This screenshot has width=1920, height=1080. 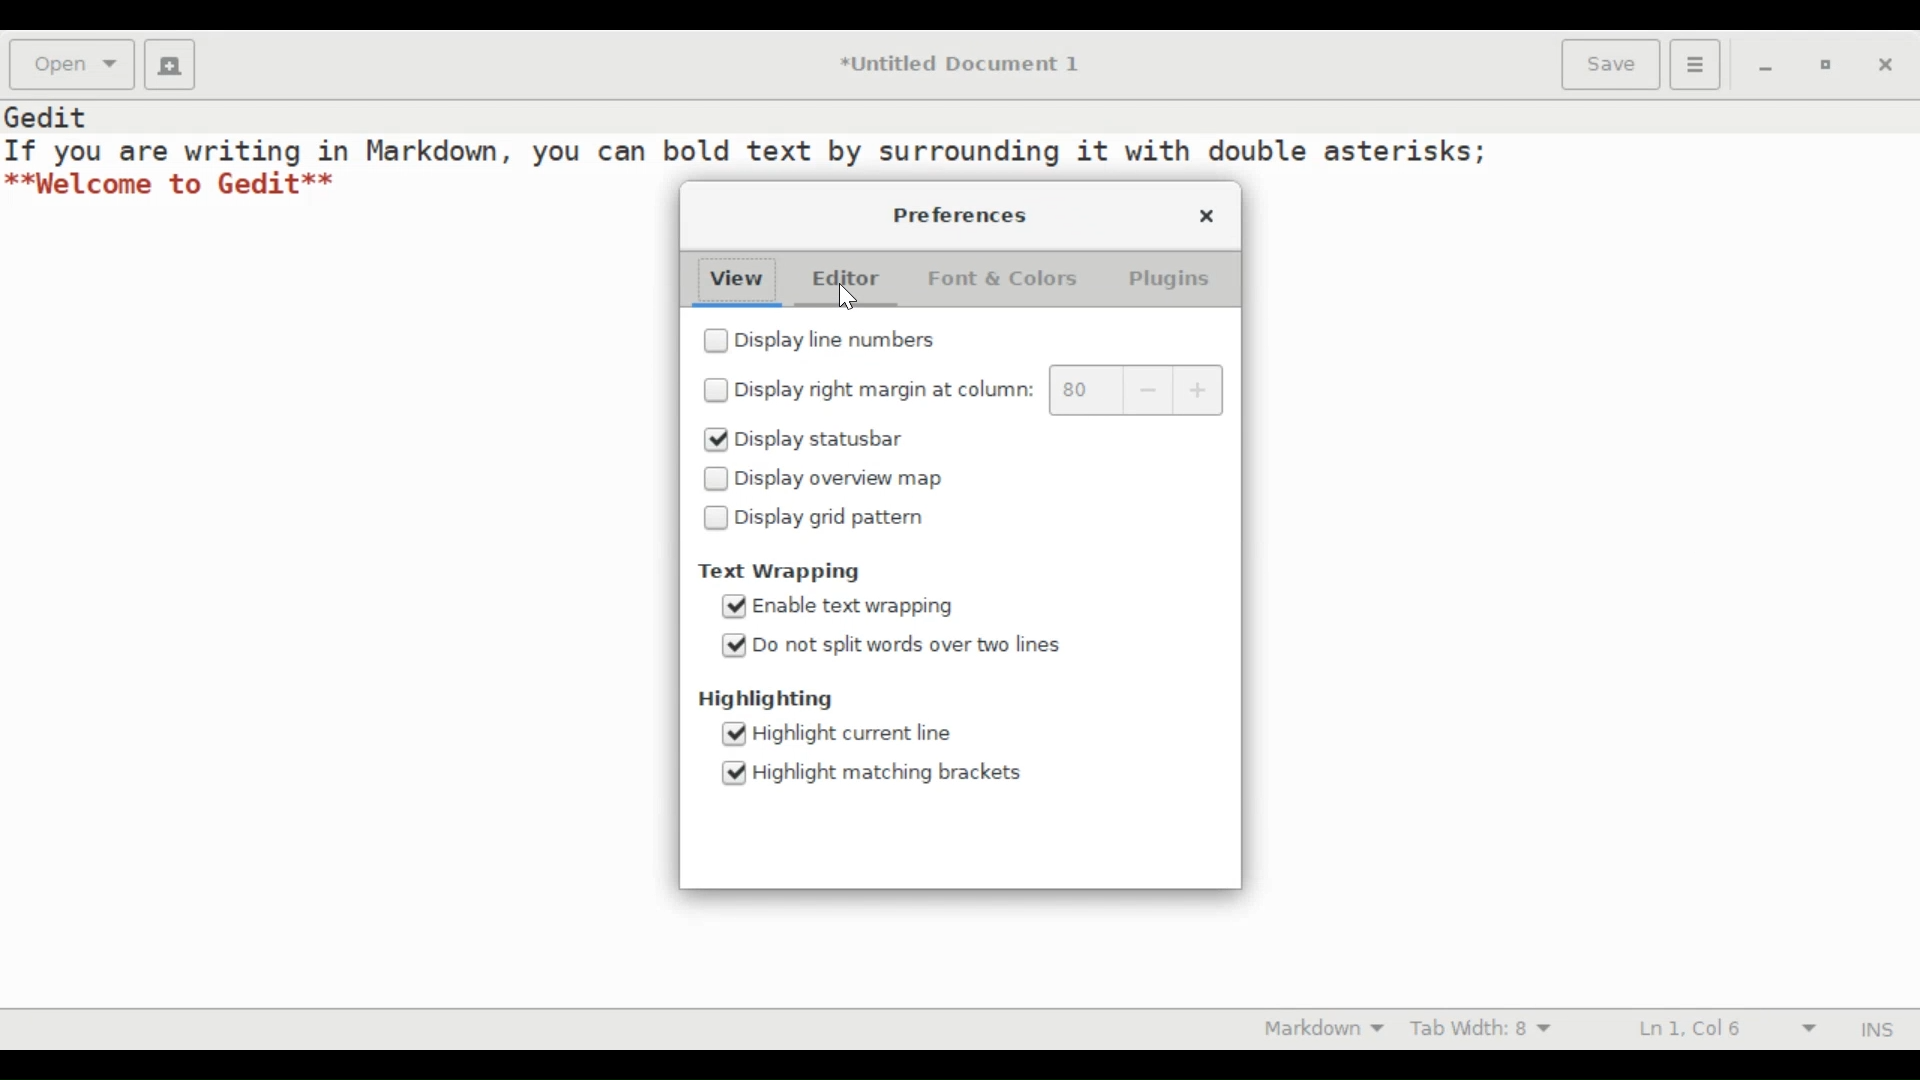 What do you see at coordinates (747, 149) in the screenshot?
I see `If you are writing in Markdown, you can bold text by surrounding it with double asterisks;` at bounding box center [747, 149].